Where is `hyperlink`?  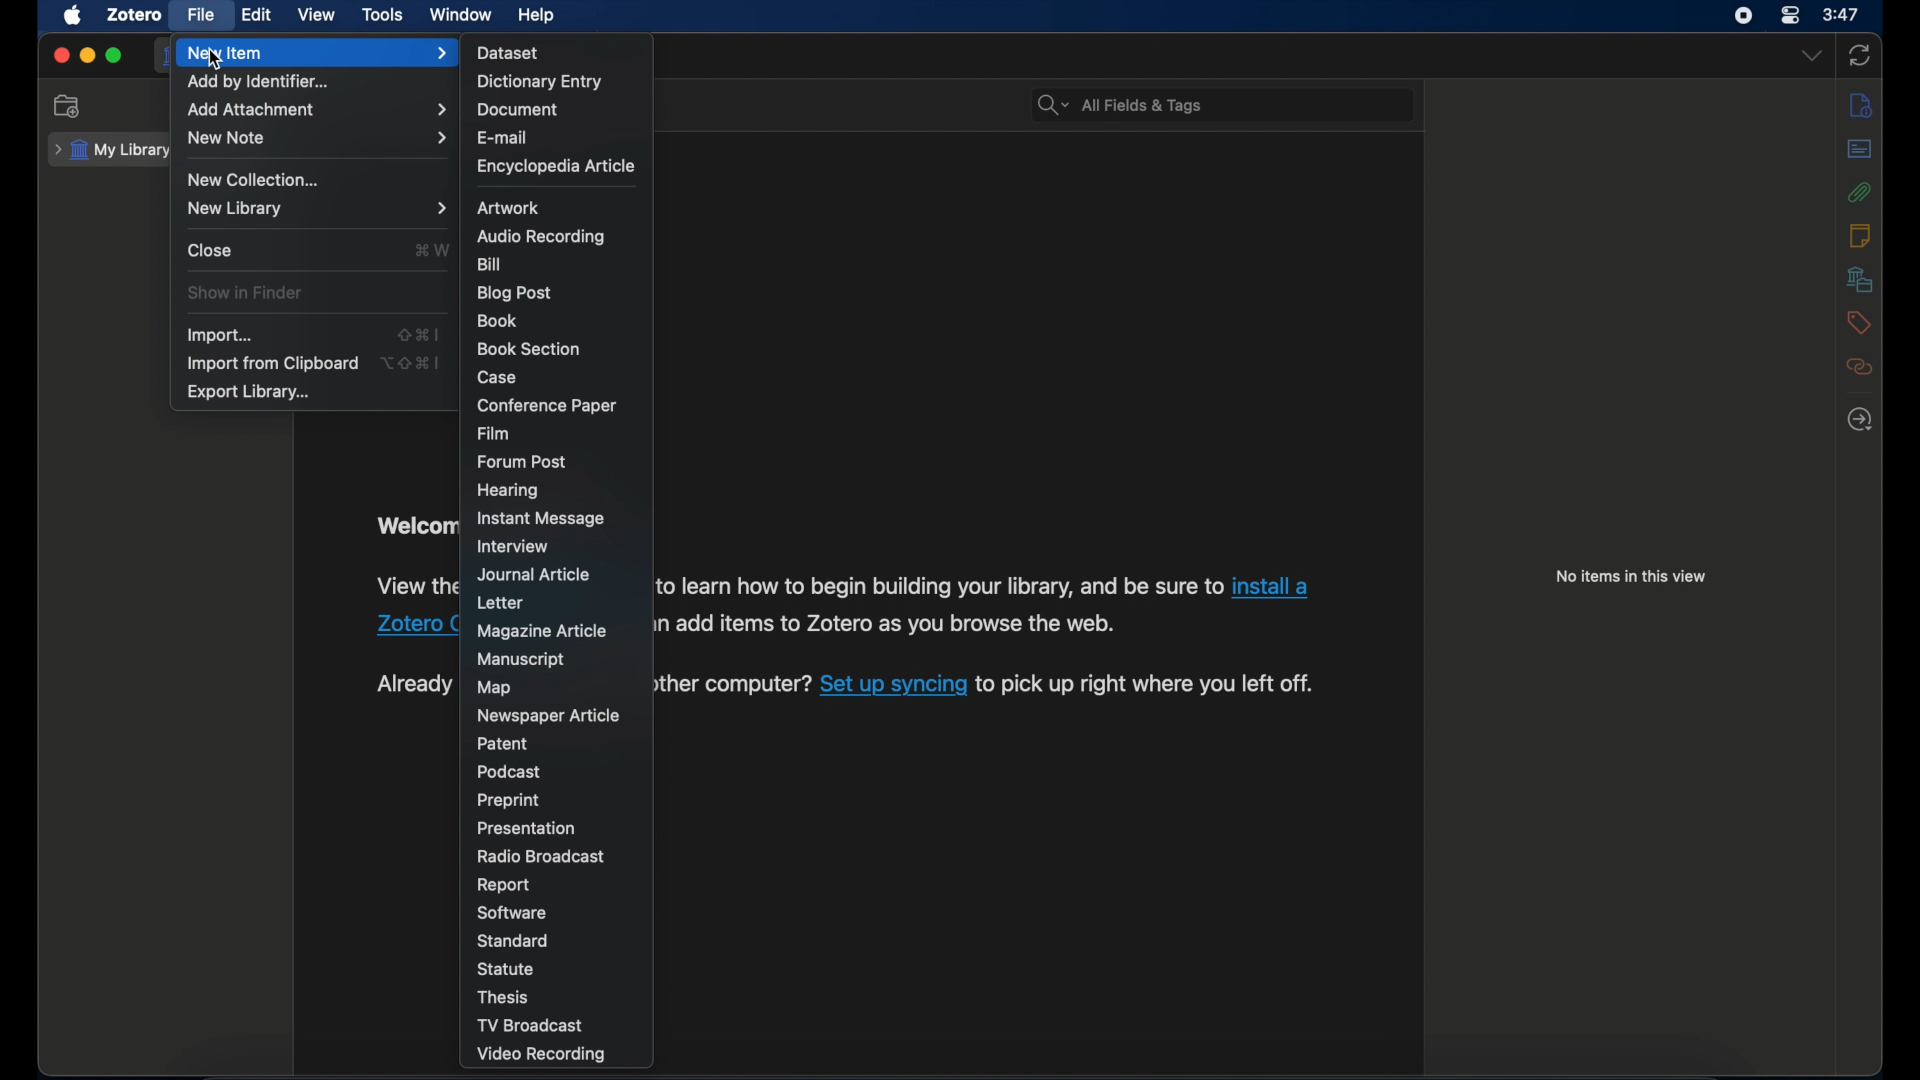 hyperlink is located at coordinates (892, 684).